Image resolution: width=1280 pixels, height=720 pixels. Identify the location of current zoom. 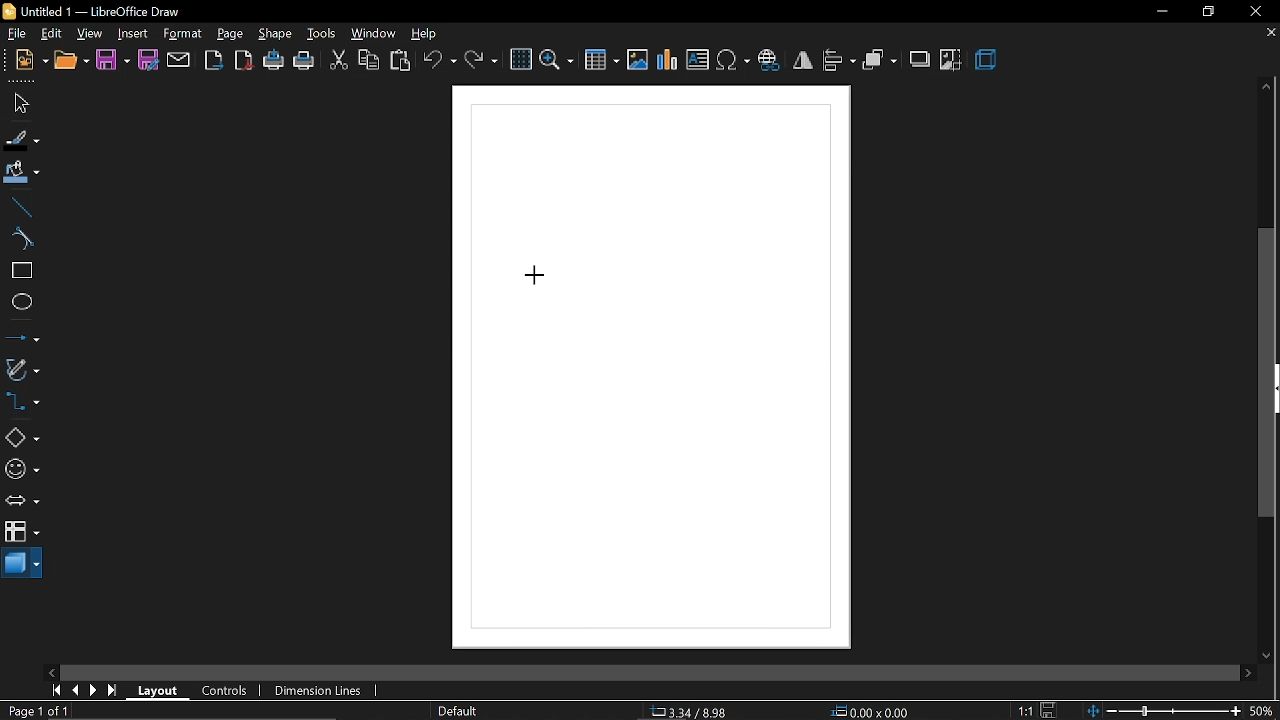
(1263, 711).